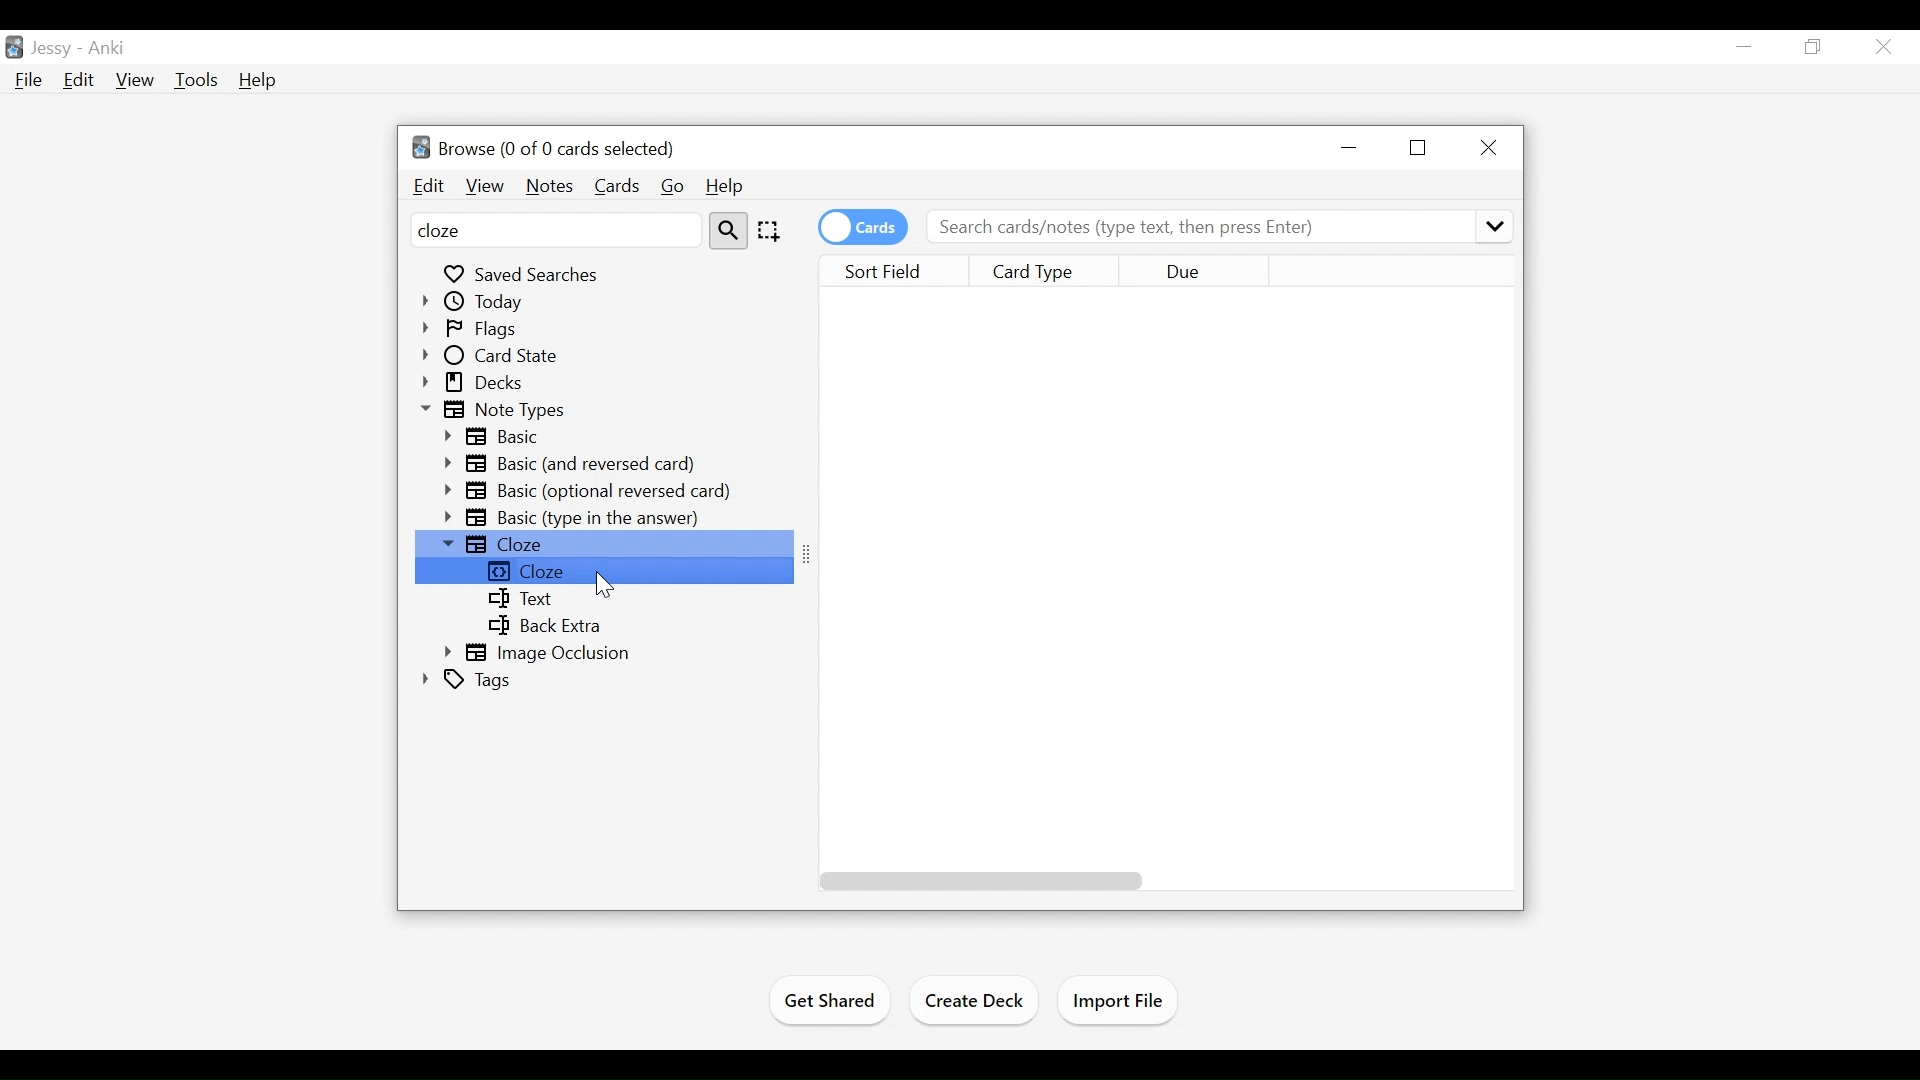 The height and width of the screenshot is (1080, 1920). What do you see at coordinates (977, 1000) in the screenshot?
I see `Create Deck` at bounding box center [977, 1000].